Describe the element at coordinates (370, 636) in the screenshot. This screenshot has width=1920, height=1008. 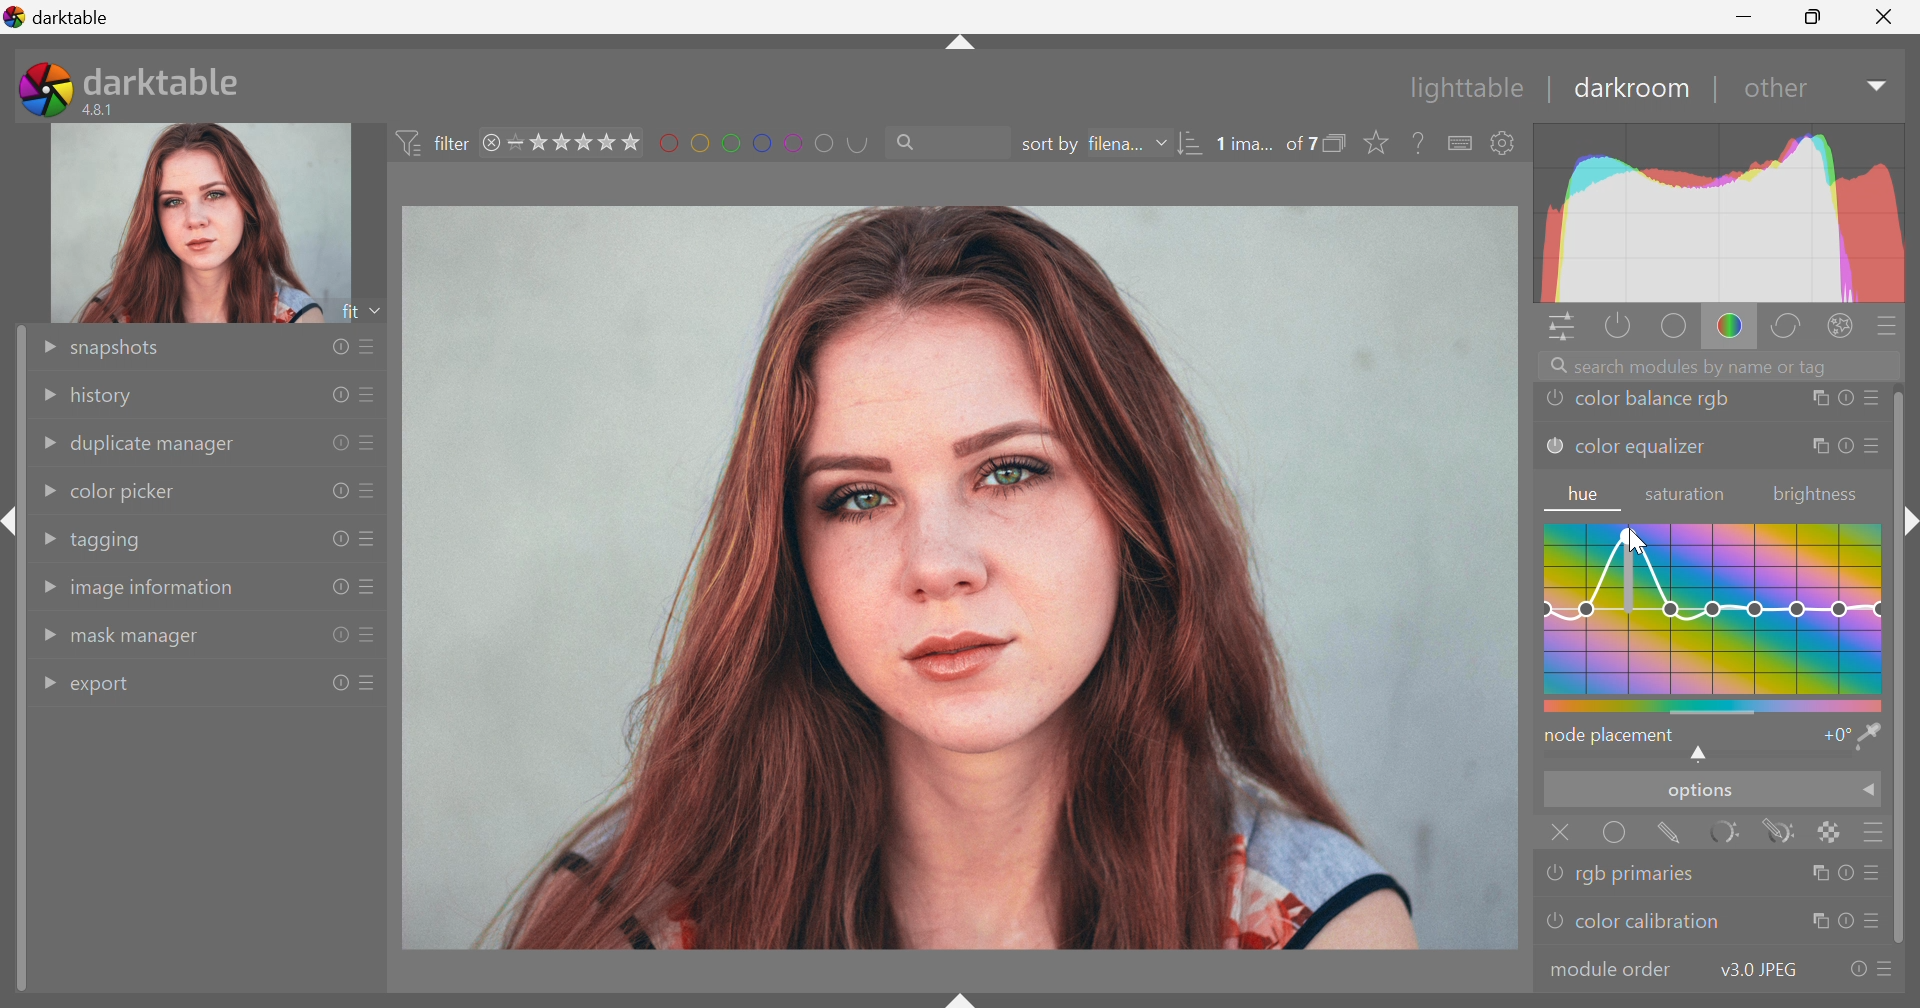
I see `presets` at that location.